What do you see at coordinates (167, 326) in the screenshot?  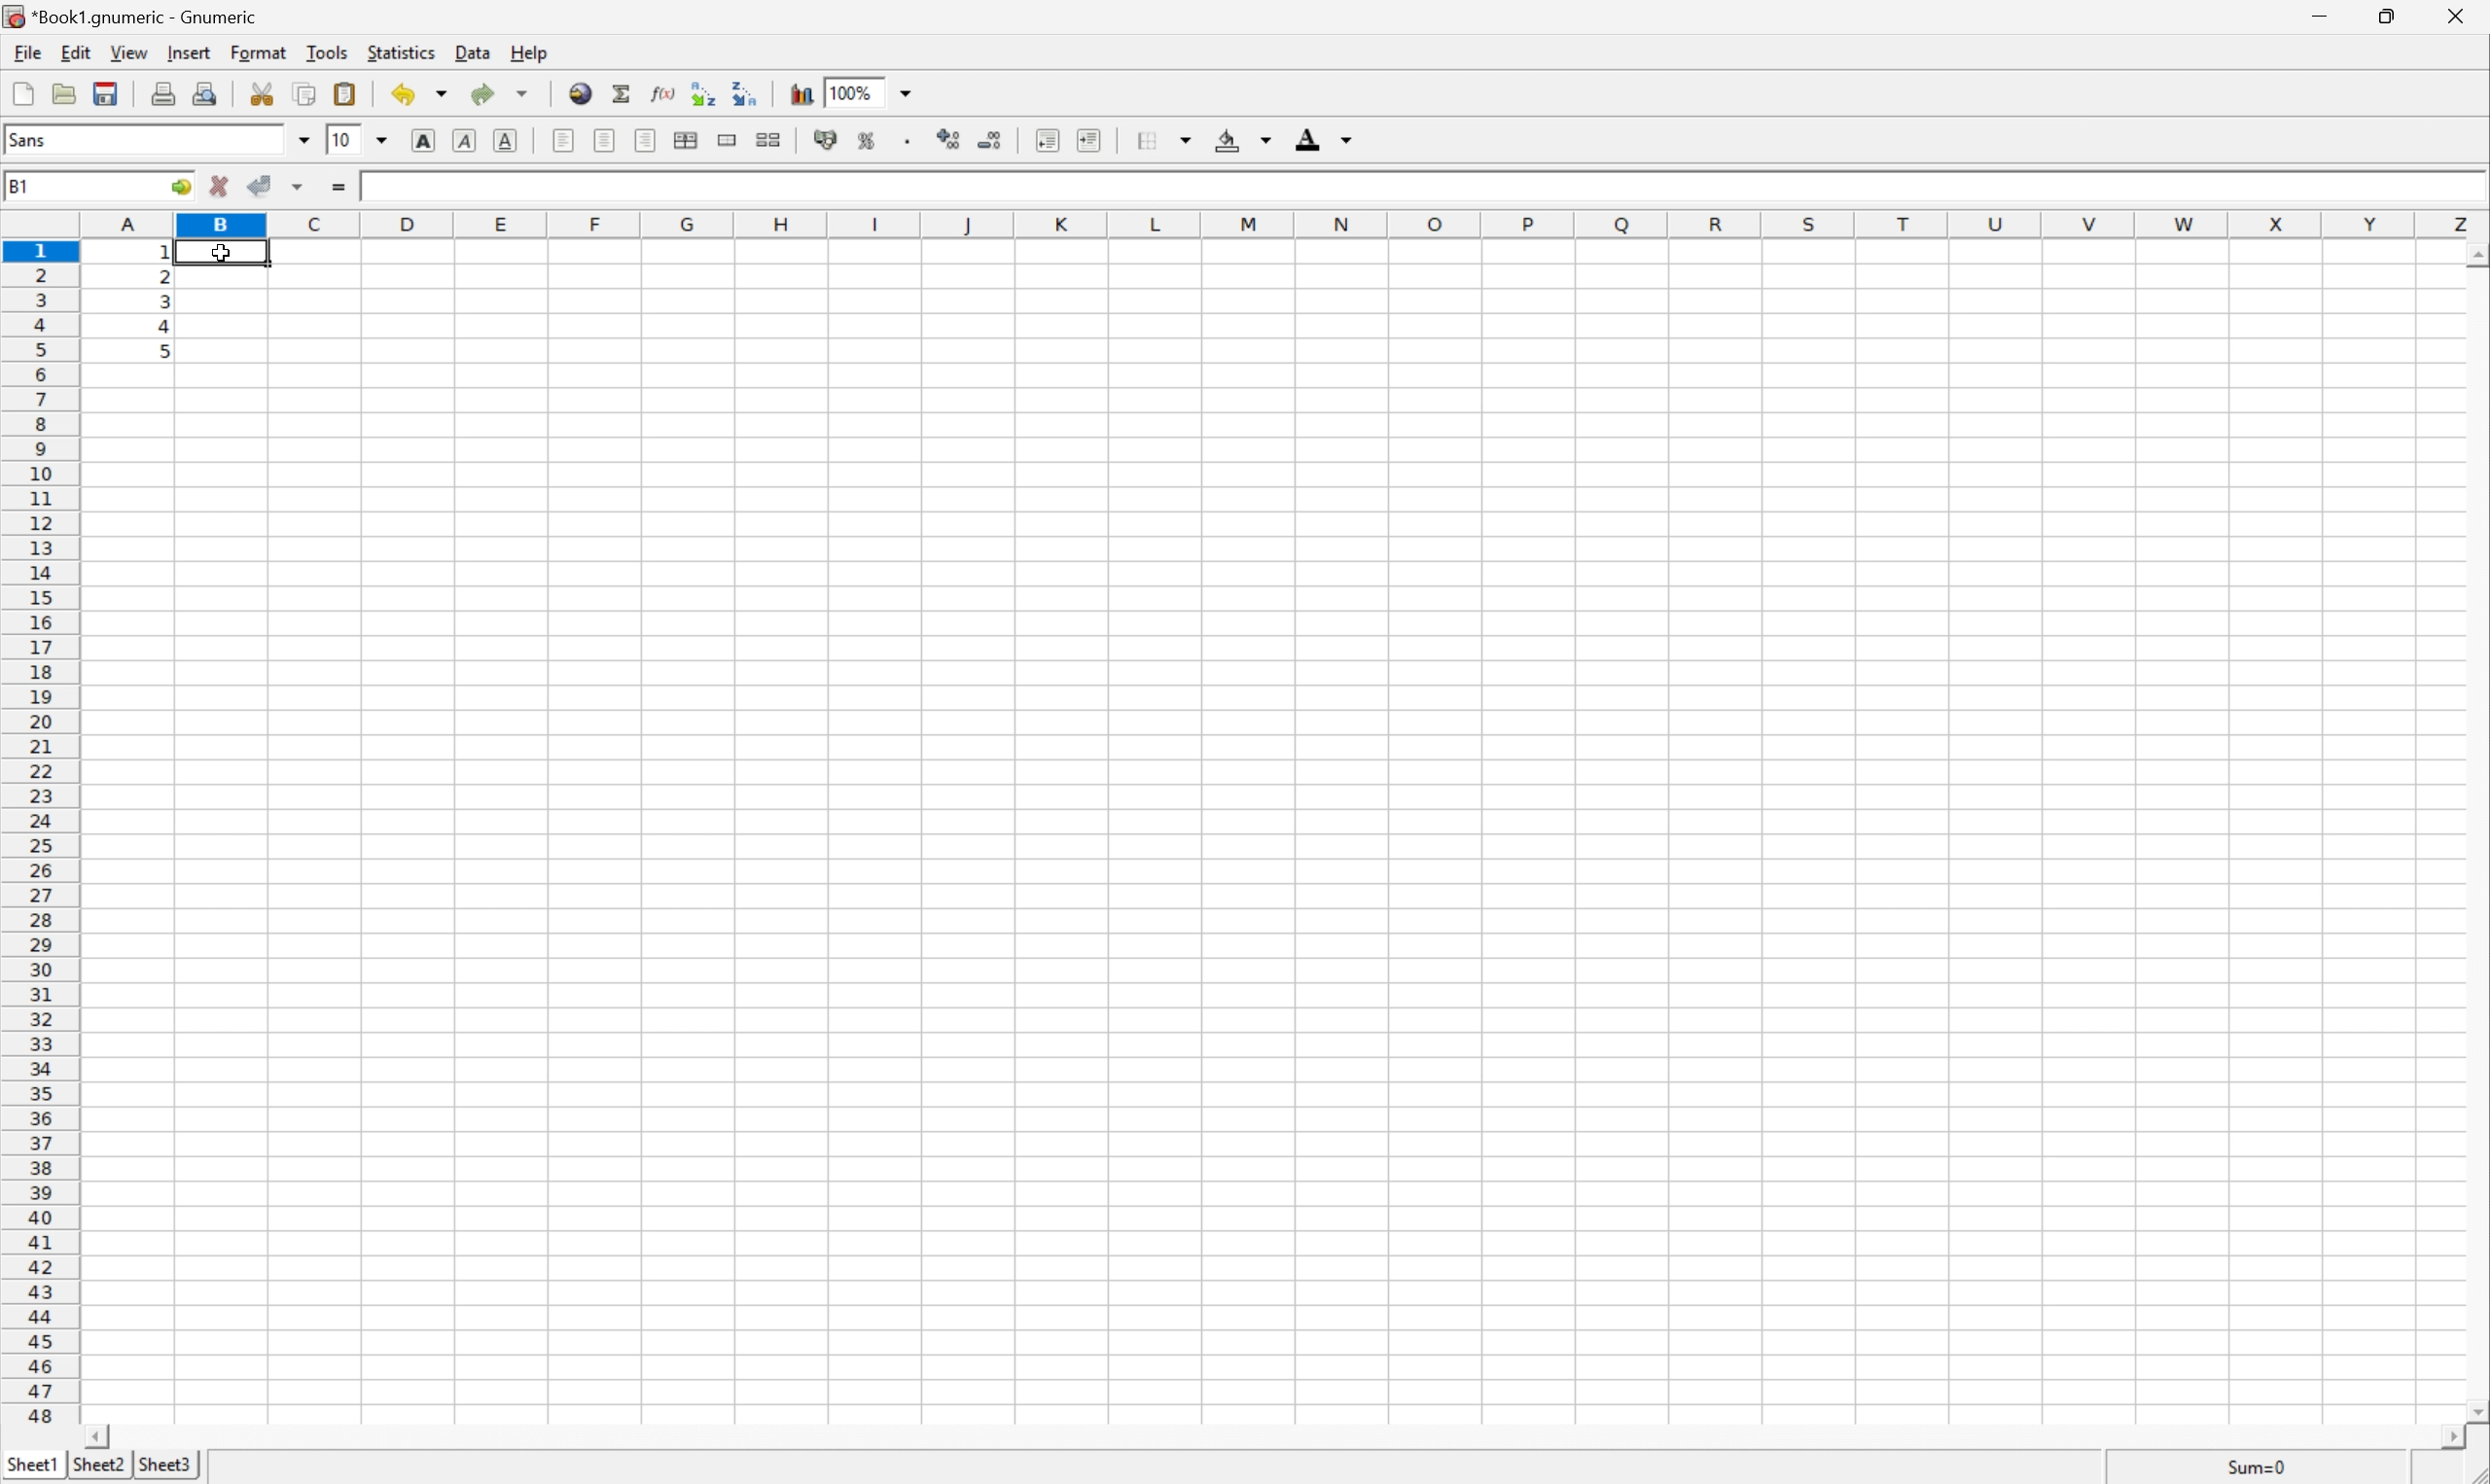 I see `4` at bounding box center [167, 326].